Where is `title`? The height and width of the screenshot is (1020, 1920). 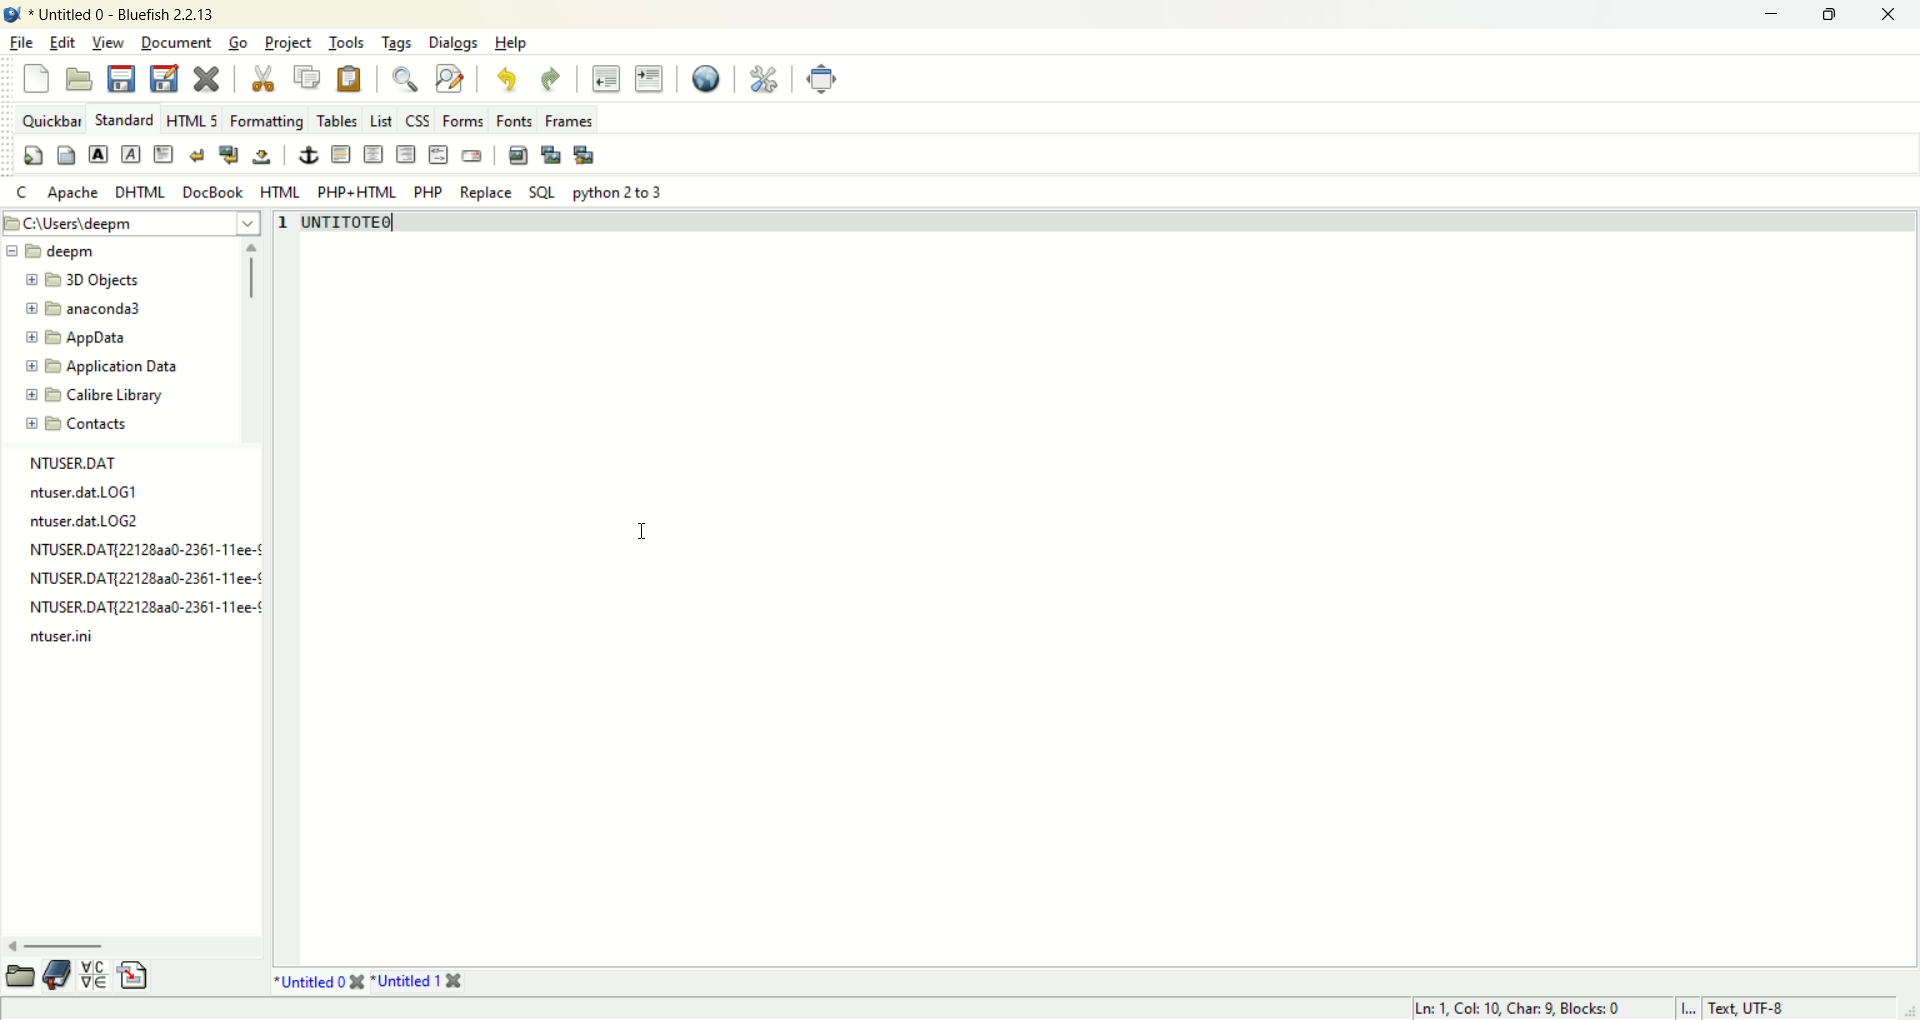
title is located at coordinates (124, 15).